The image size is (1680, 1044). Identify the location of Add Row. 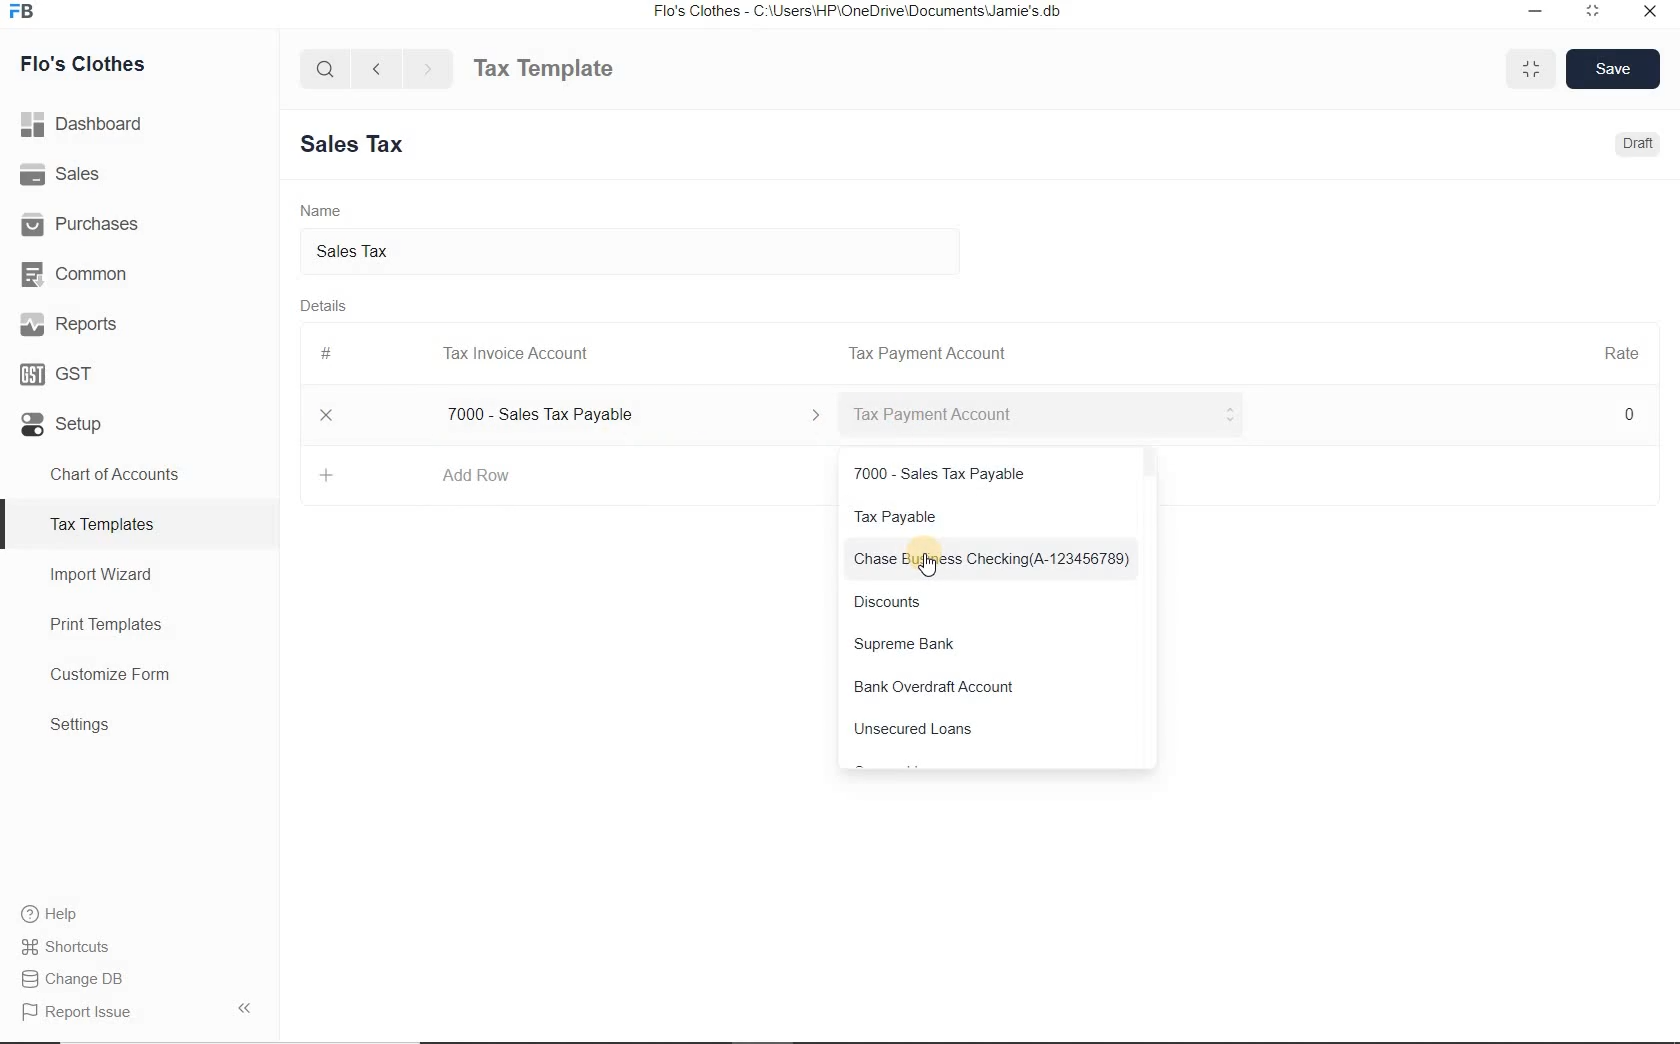
(476, 475).